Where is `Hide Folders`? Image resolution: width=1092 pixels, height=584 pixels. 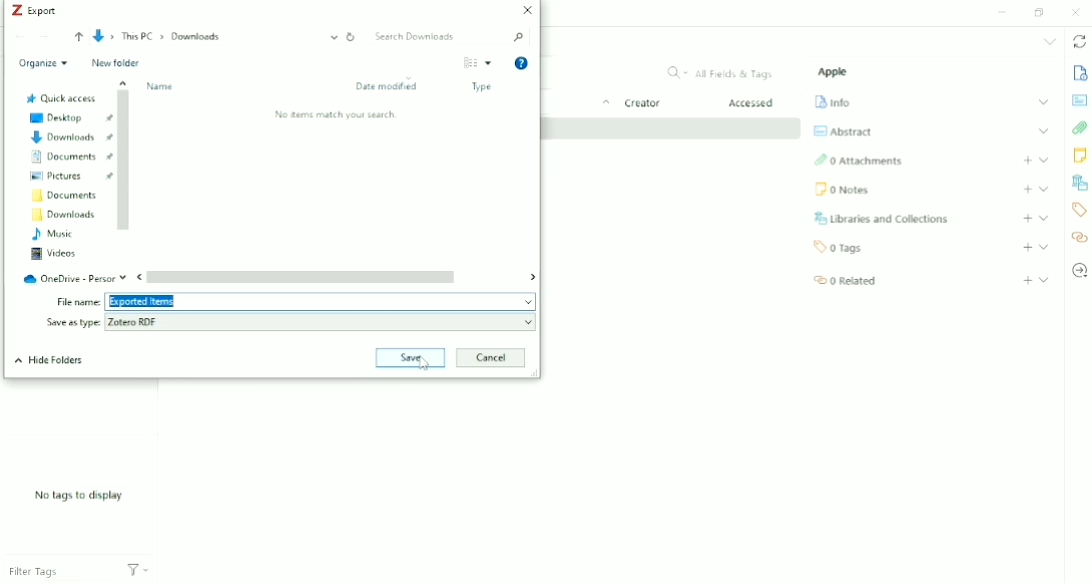
Hide Folders is located at coordinates (49, 361).